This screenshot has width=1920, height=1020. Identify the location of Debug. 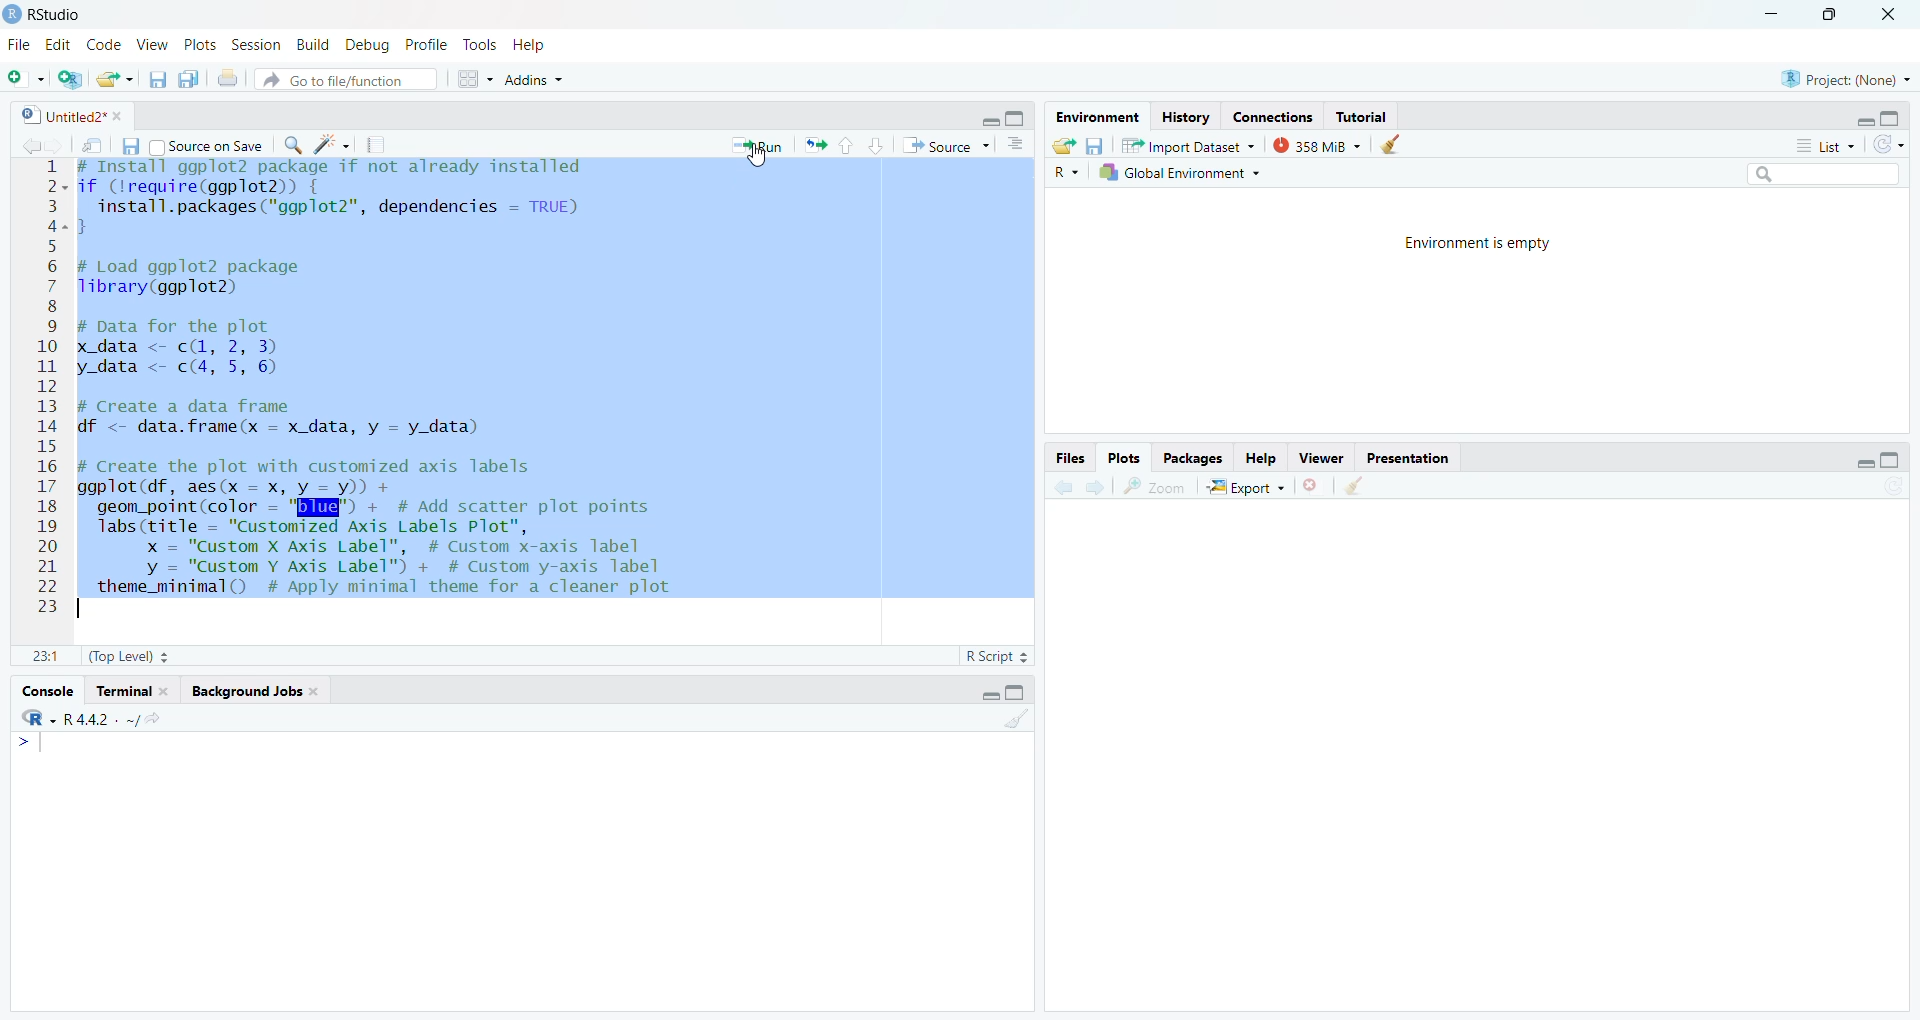
(369, 44).